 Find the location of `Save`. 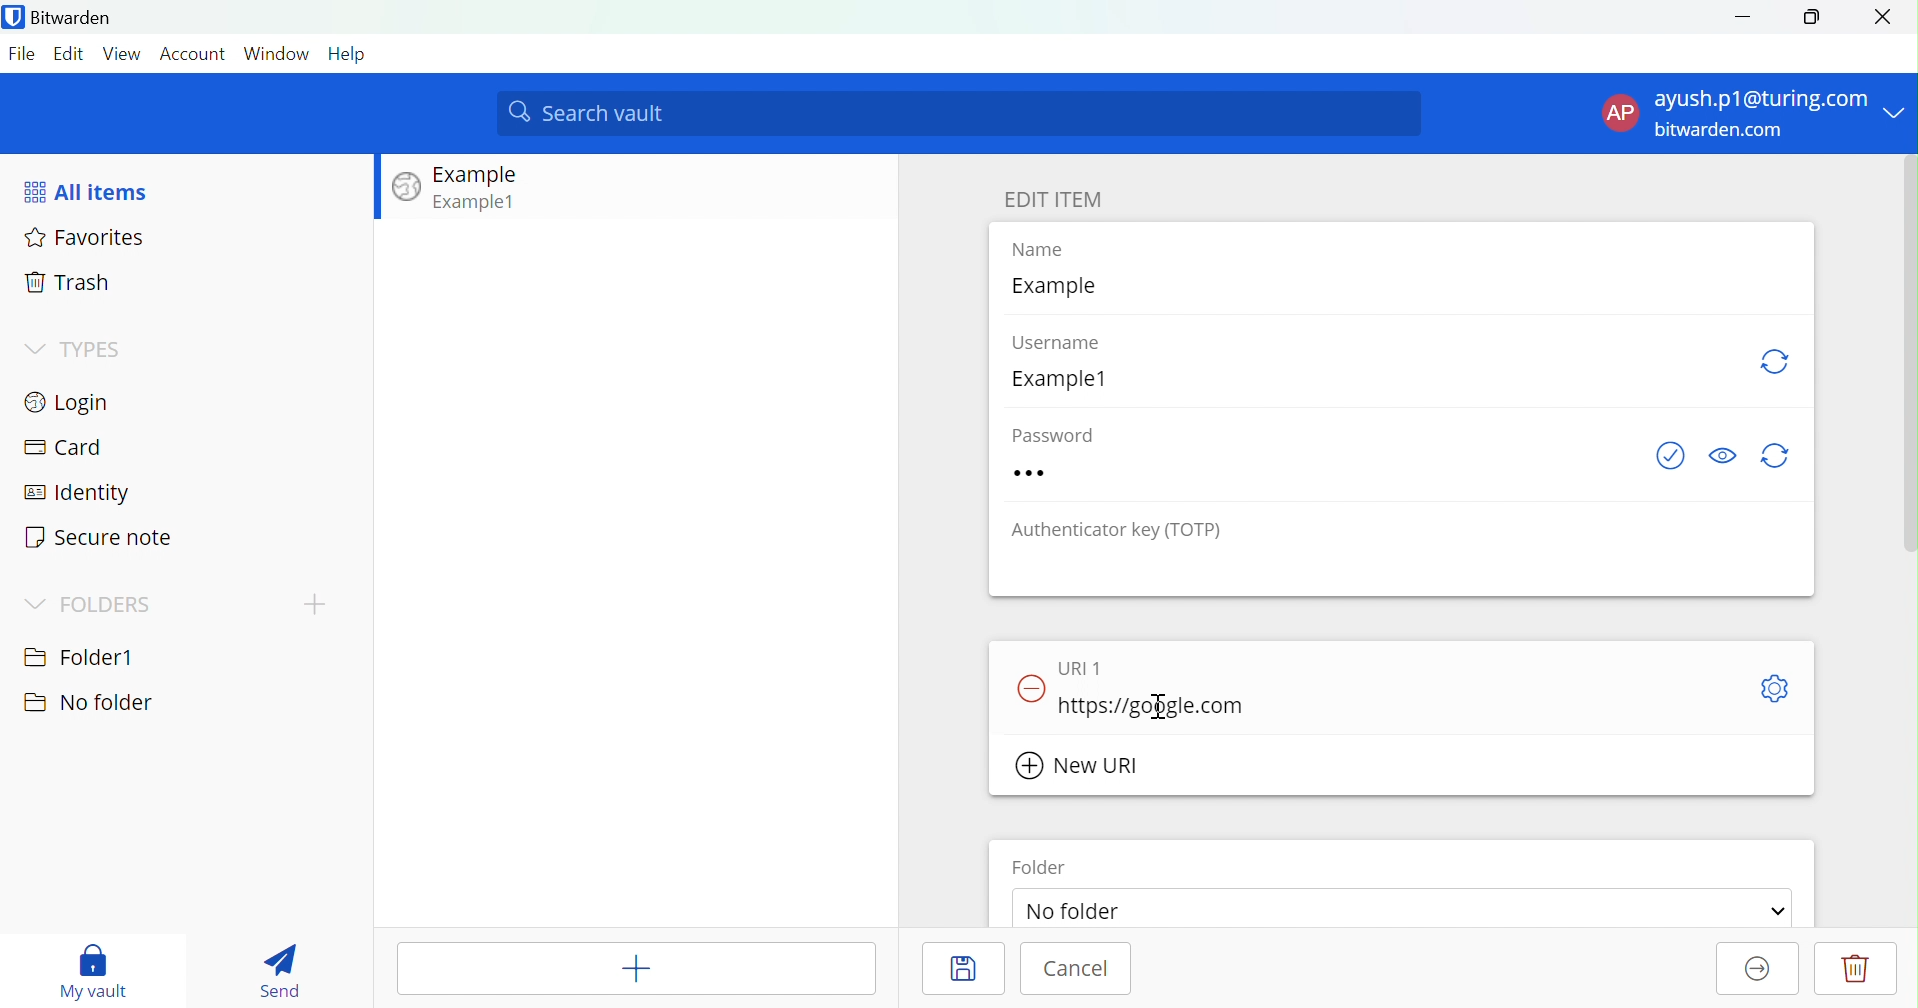

Save is located at coordinates (960, 966).